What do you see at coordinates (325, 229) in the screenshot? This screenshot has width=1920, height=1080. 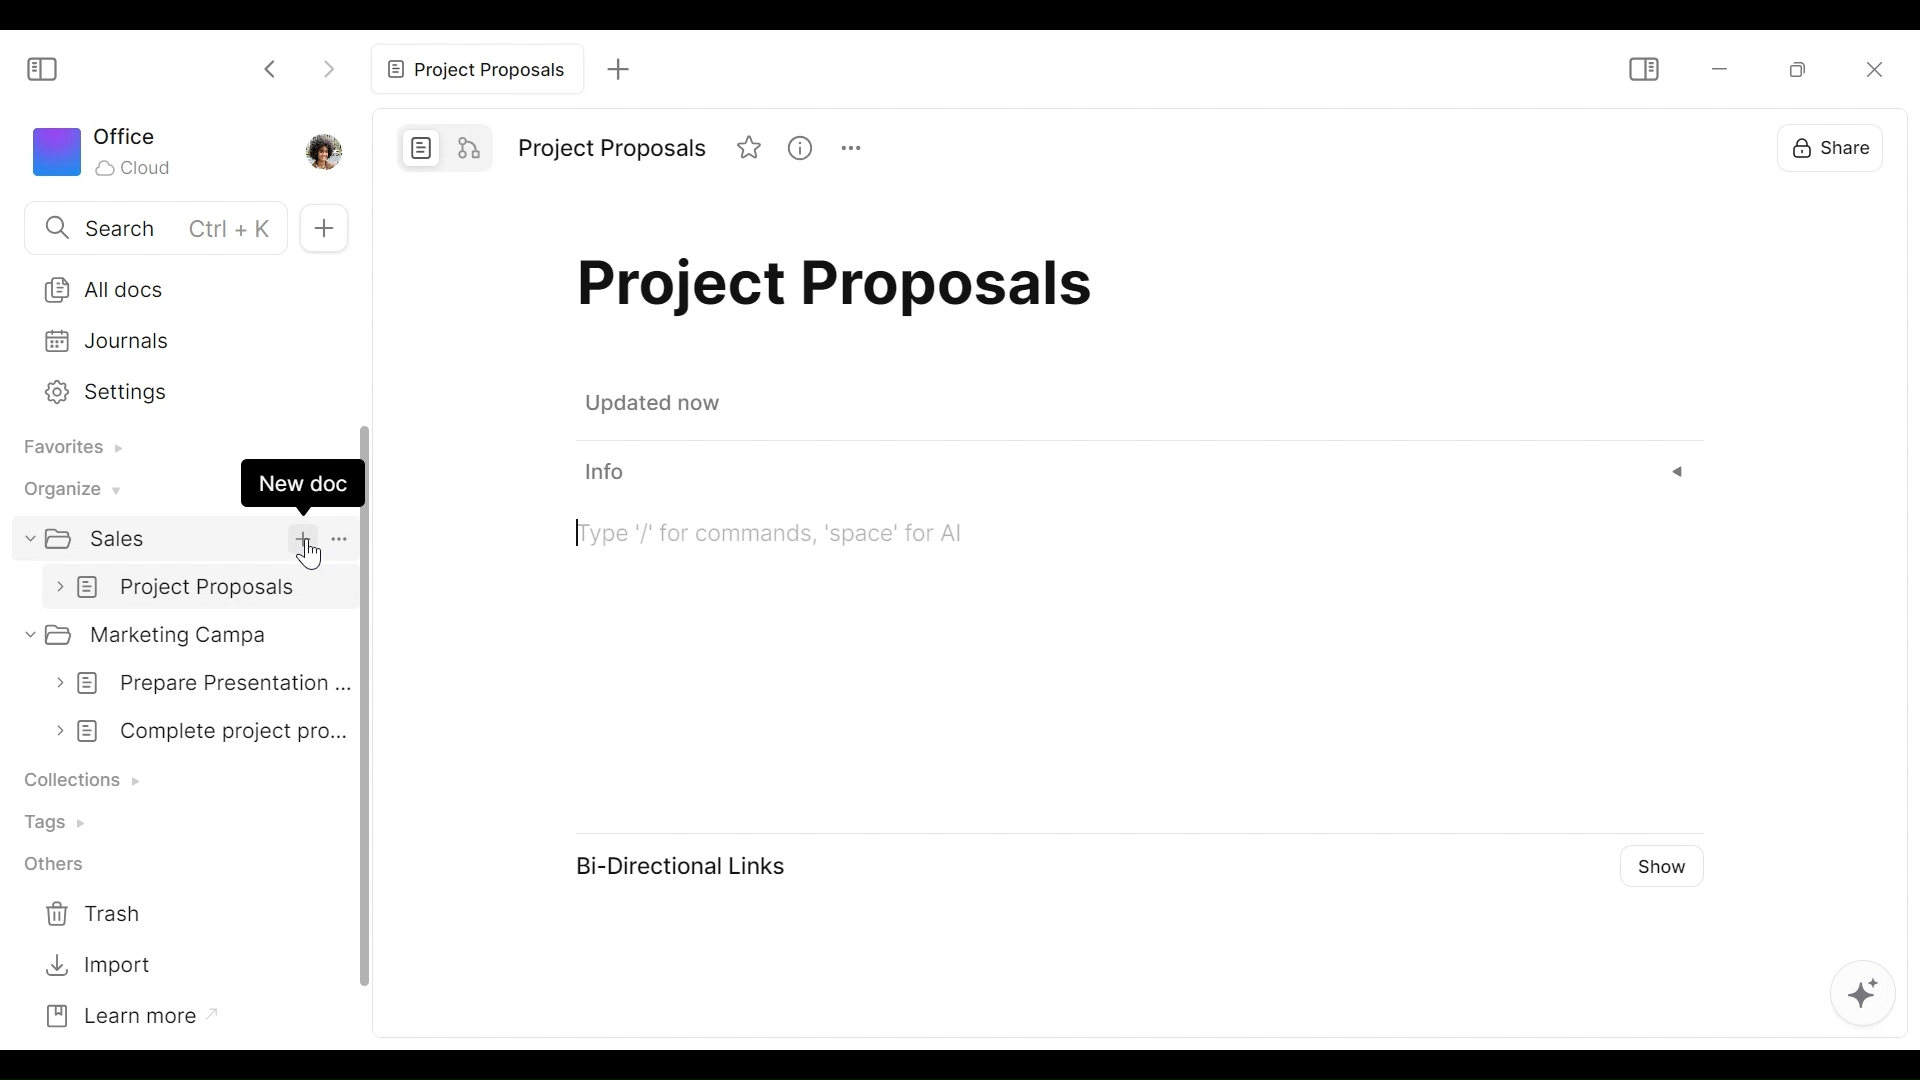 I see `New Tab` at bounding box center [325, 229].